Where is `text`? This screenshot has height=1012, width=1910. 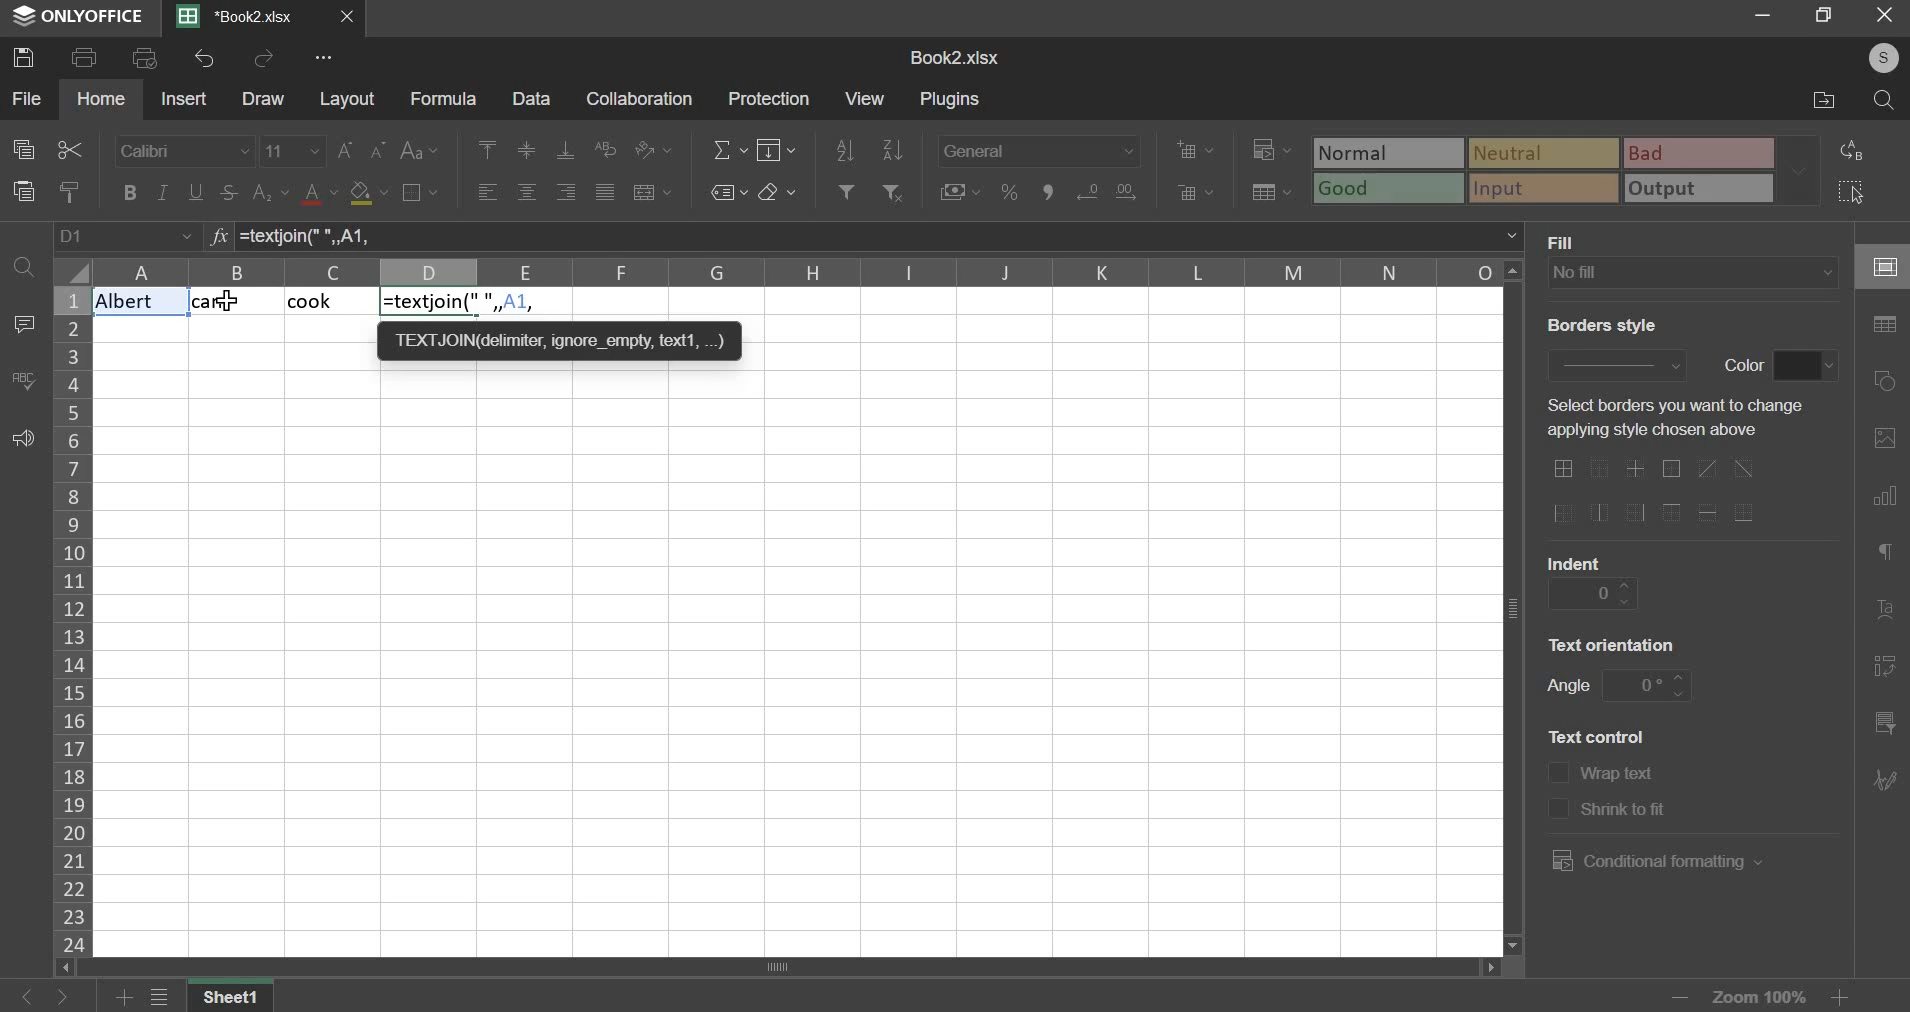 text is located at coordinates (1575, 560).